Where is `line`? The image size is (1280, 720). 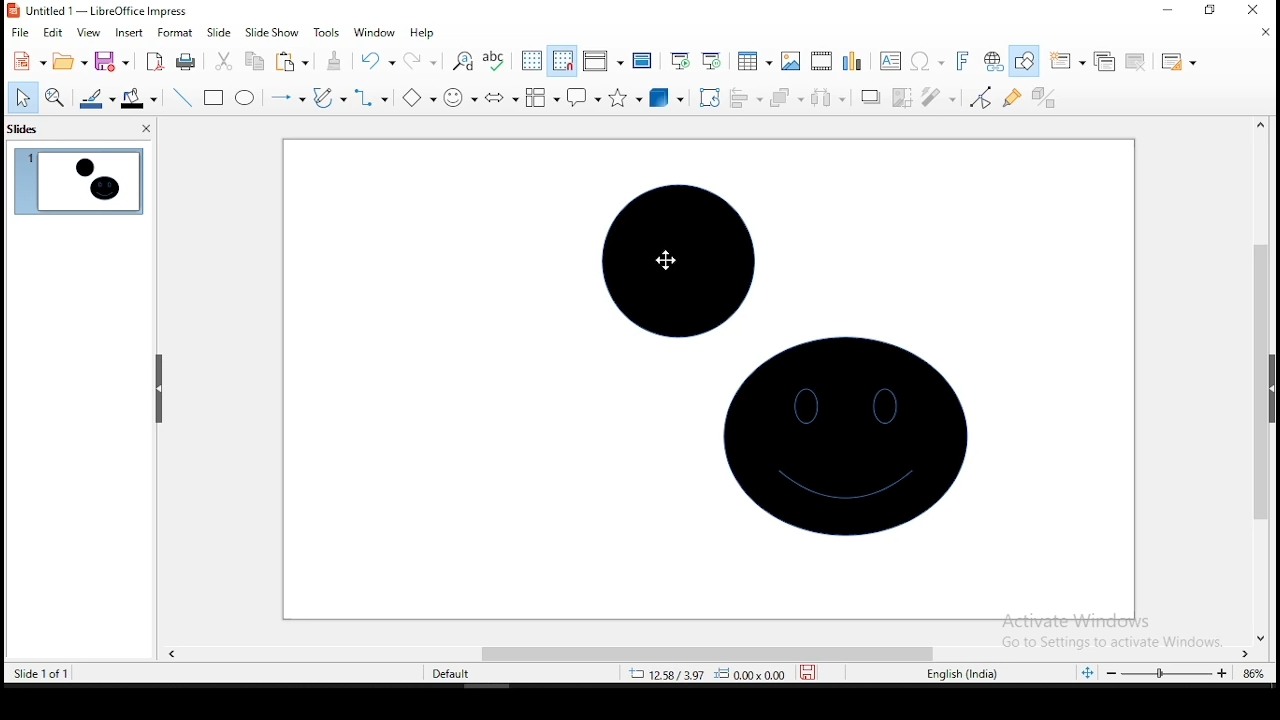 line is located at coordinates (182, 98).